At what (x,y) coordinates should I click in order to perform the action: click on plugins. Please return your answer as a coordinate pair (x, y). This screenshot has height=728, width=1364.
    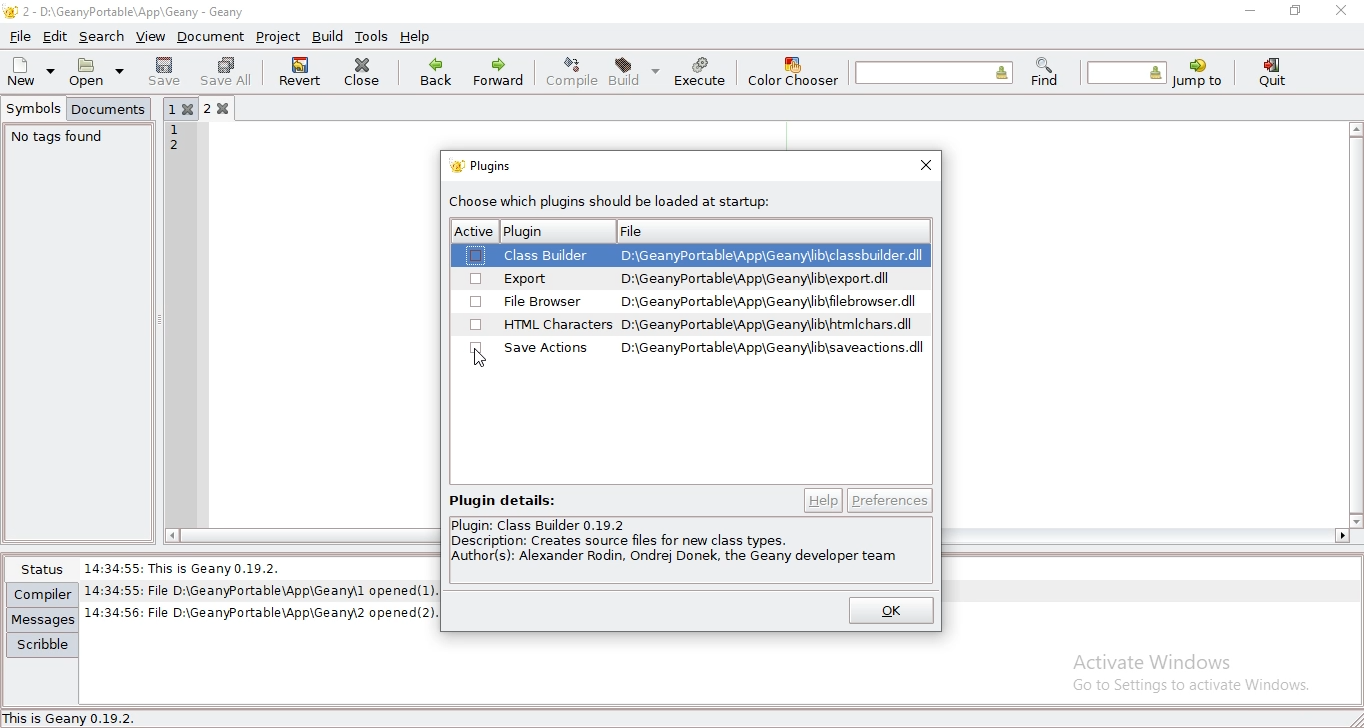
    Looking at the image, I should click on (483, 167).